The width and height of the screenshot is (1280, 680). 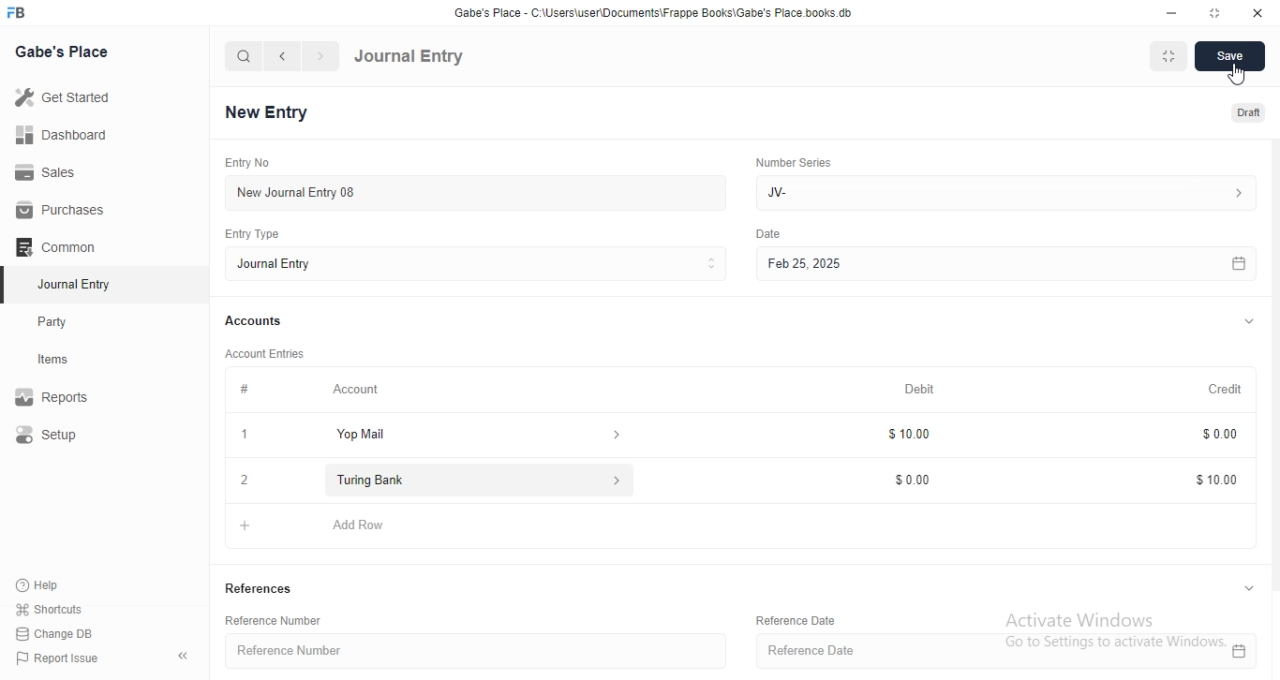 I want to click on New Journal Entry 08, so click(x=470, y=192).